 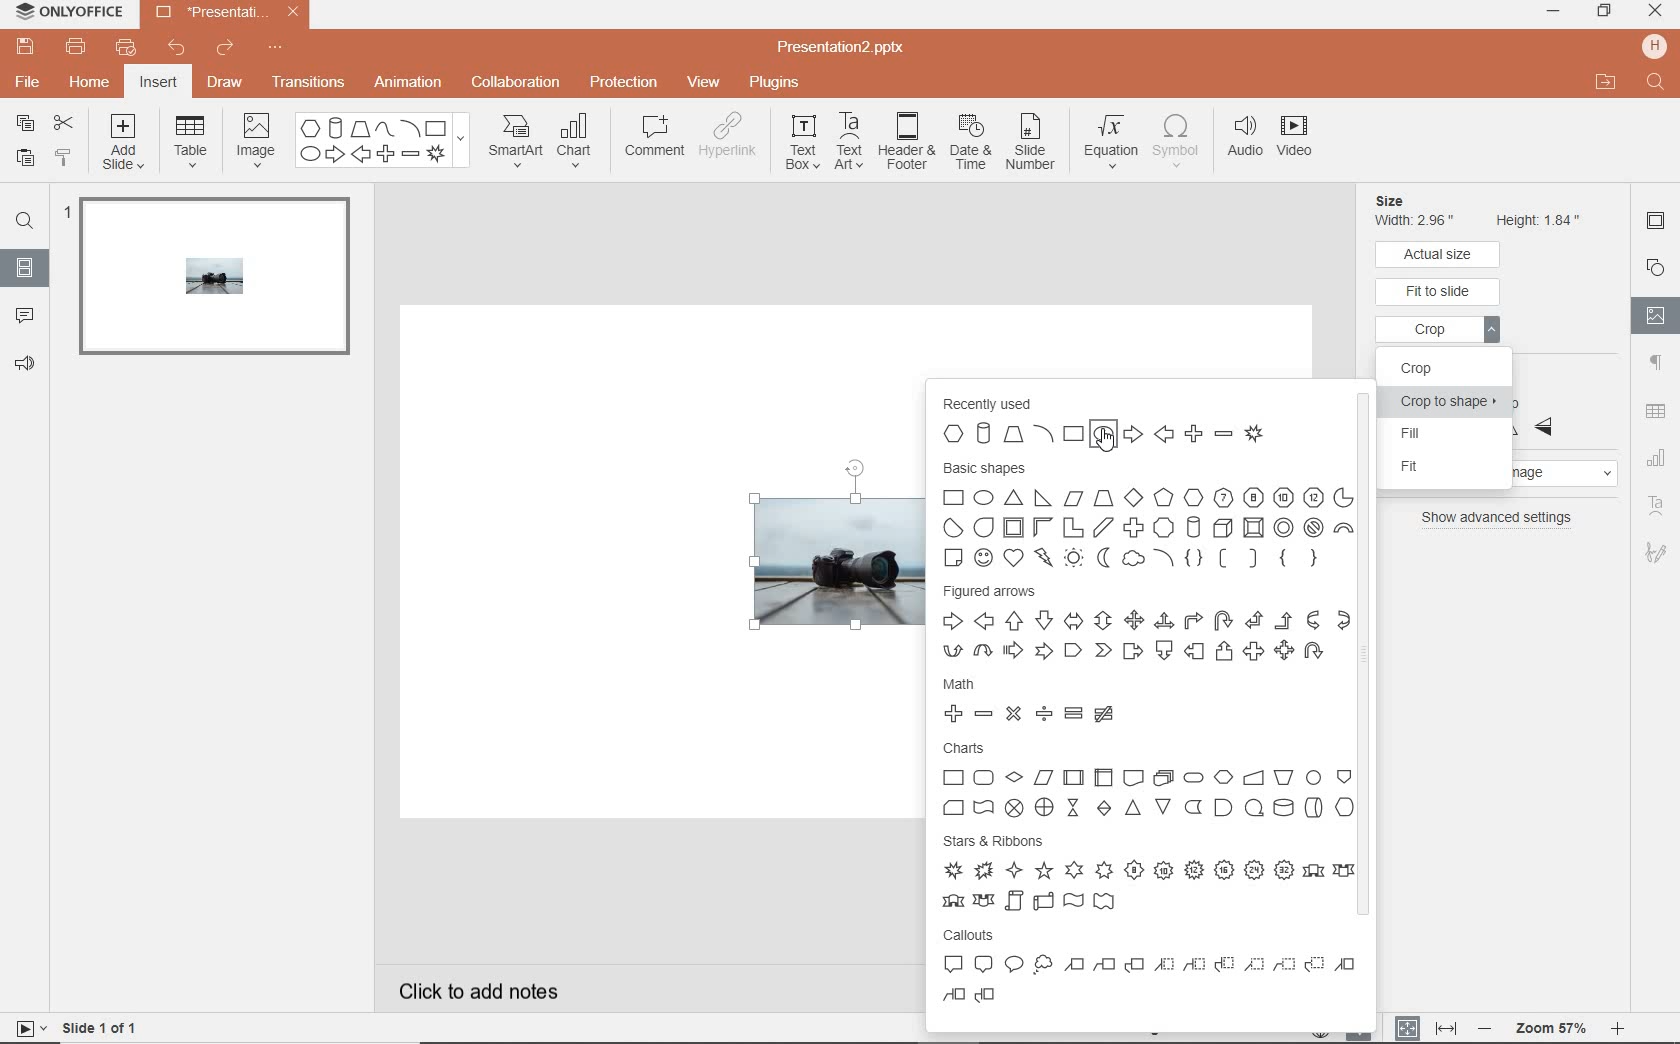 I want to click on hp, so click(x=1654, y=45).